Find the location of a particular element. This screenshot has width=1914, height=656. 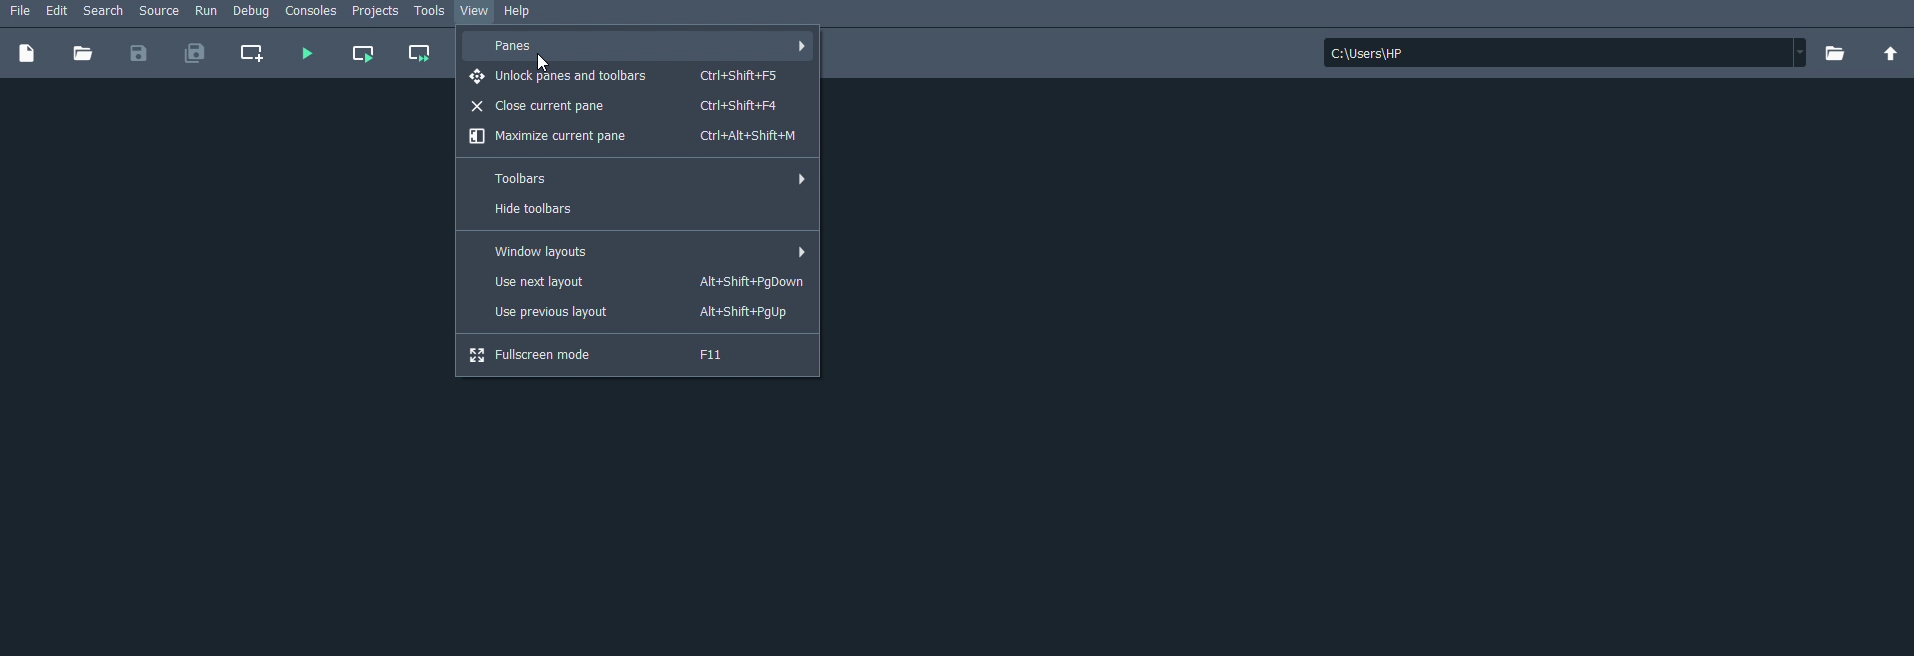

Projects is located at coordinates (377, 12).